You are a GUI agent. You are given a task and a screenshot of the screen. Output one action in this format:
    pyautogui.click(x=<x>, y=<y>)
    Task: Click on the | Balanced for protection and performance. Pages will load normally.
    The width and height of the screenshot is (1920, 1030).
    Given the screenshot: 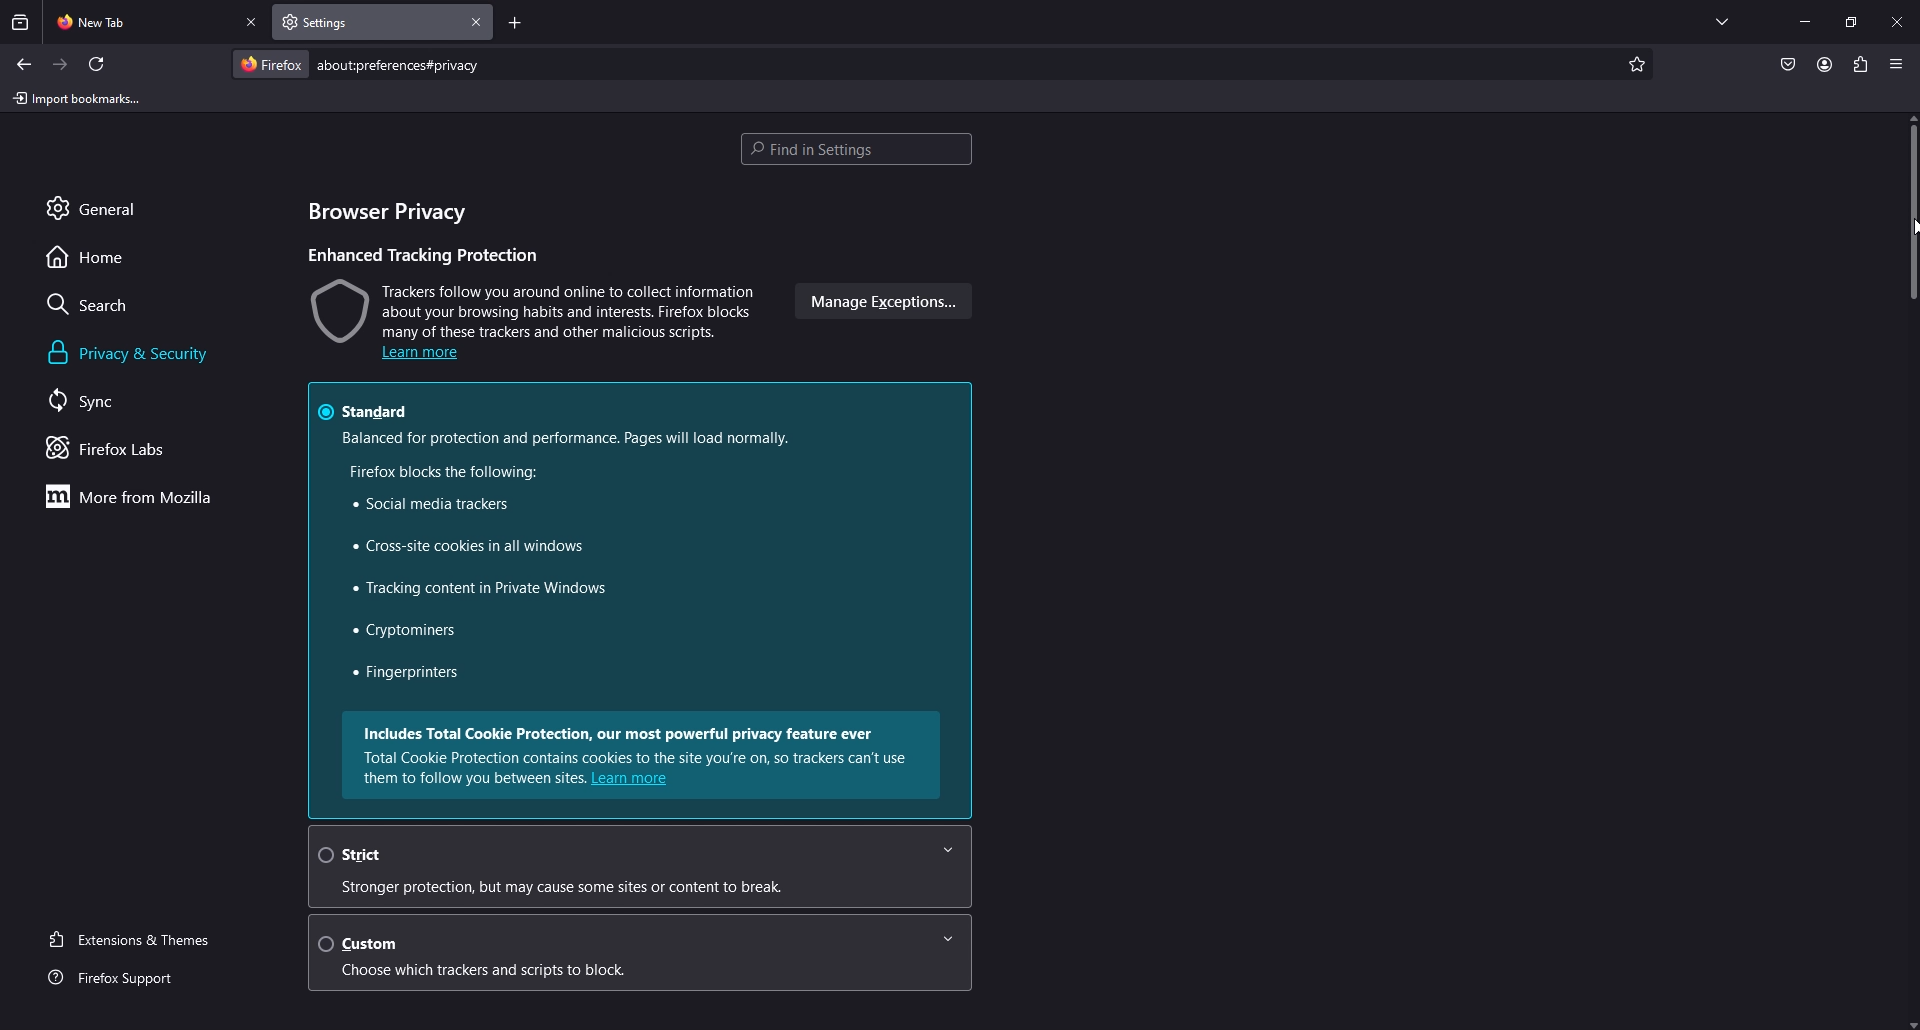 What is the action you would take?
    pyautogui.click(x=564, y=438)
    